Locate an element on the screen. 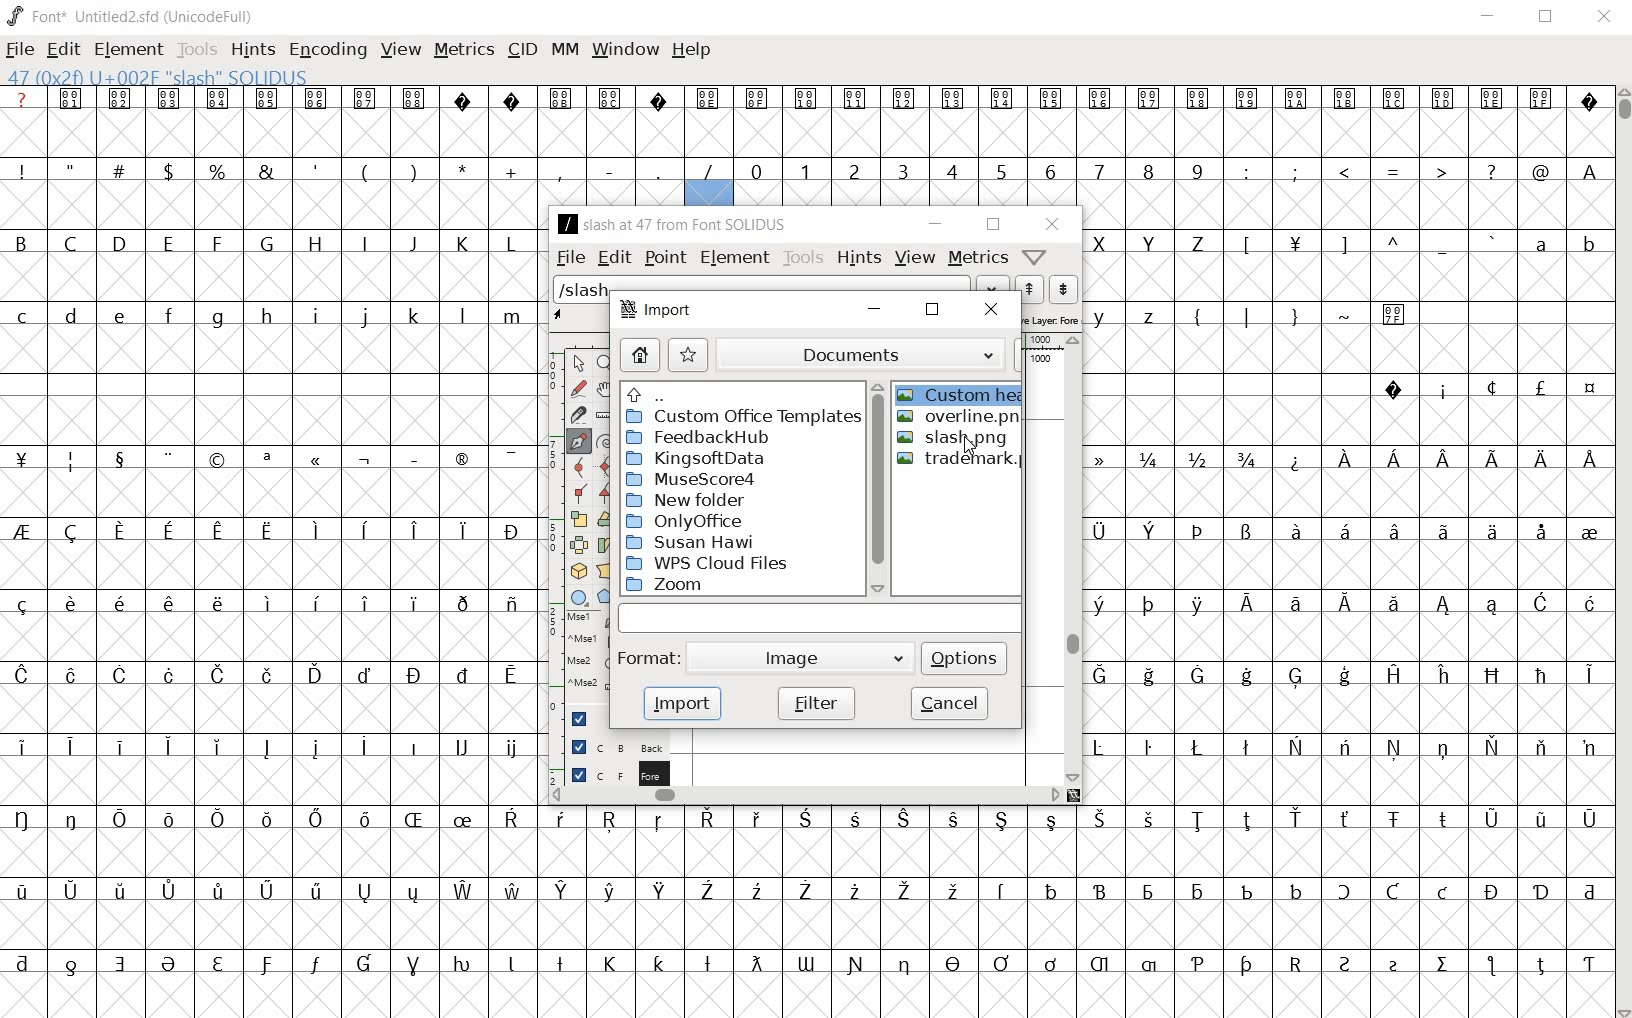 The width and height of the screenshot is (1632, 1018). empty cells is located at coordinates (807, 135).